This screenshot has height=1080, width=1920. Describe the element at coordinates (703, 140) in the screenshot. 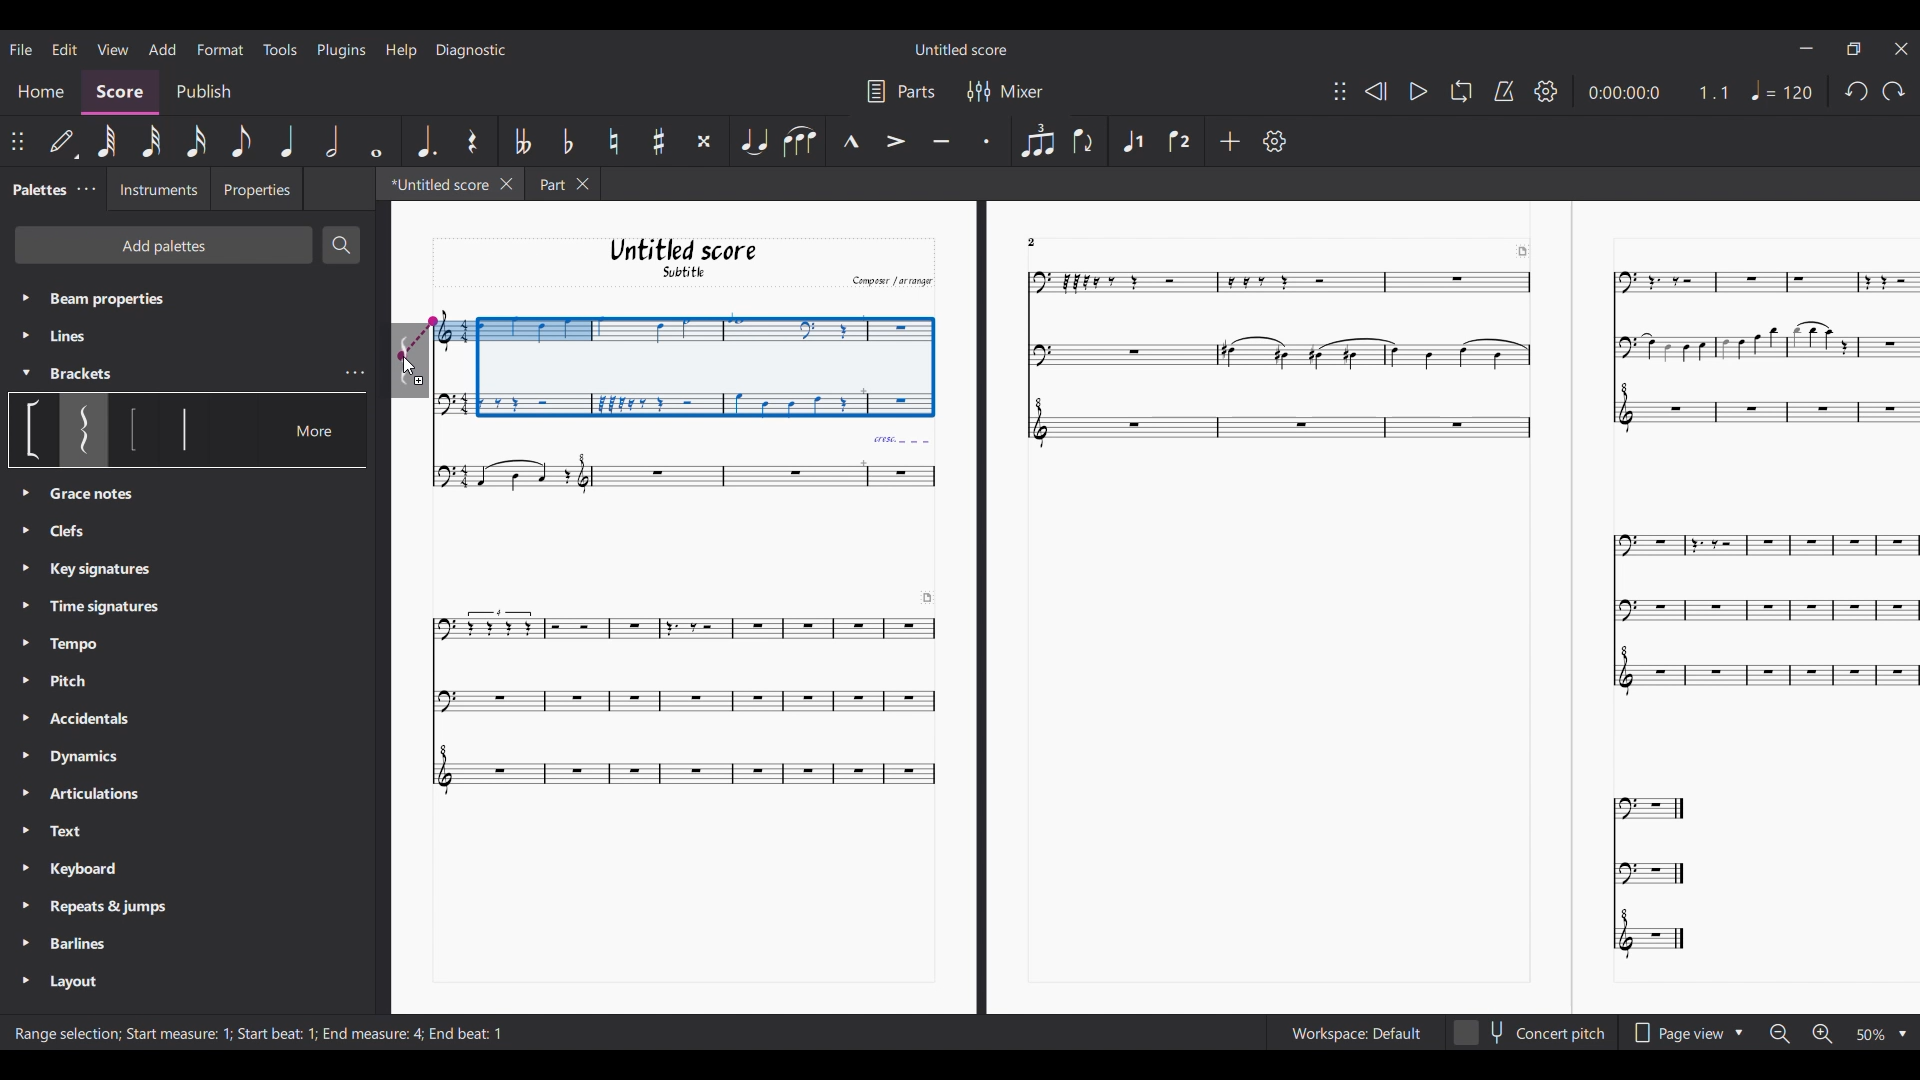

I see `Toggle double sharp` at that location.